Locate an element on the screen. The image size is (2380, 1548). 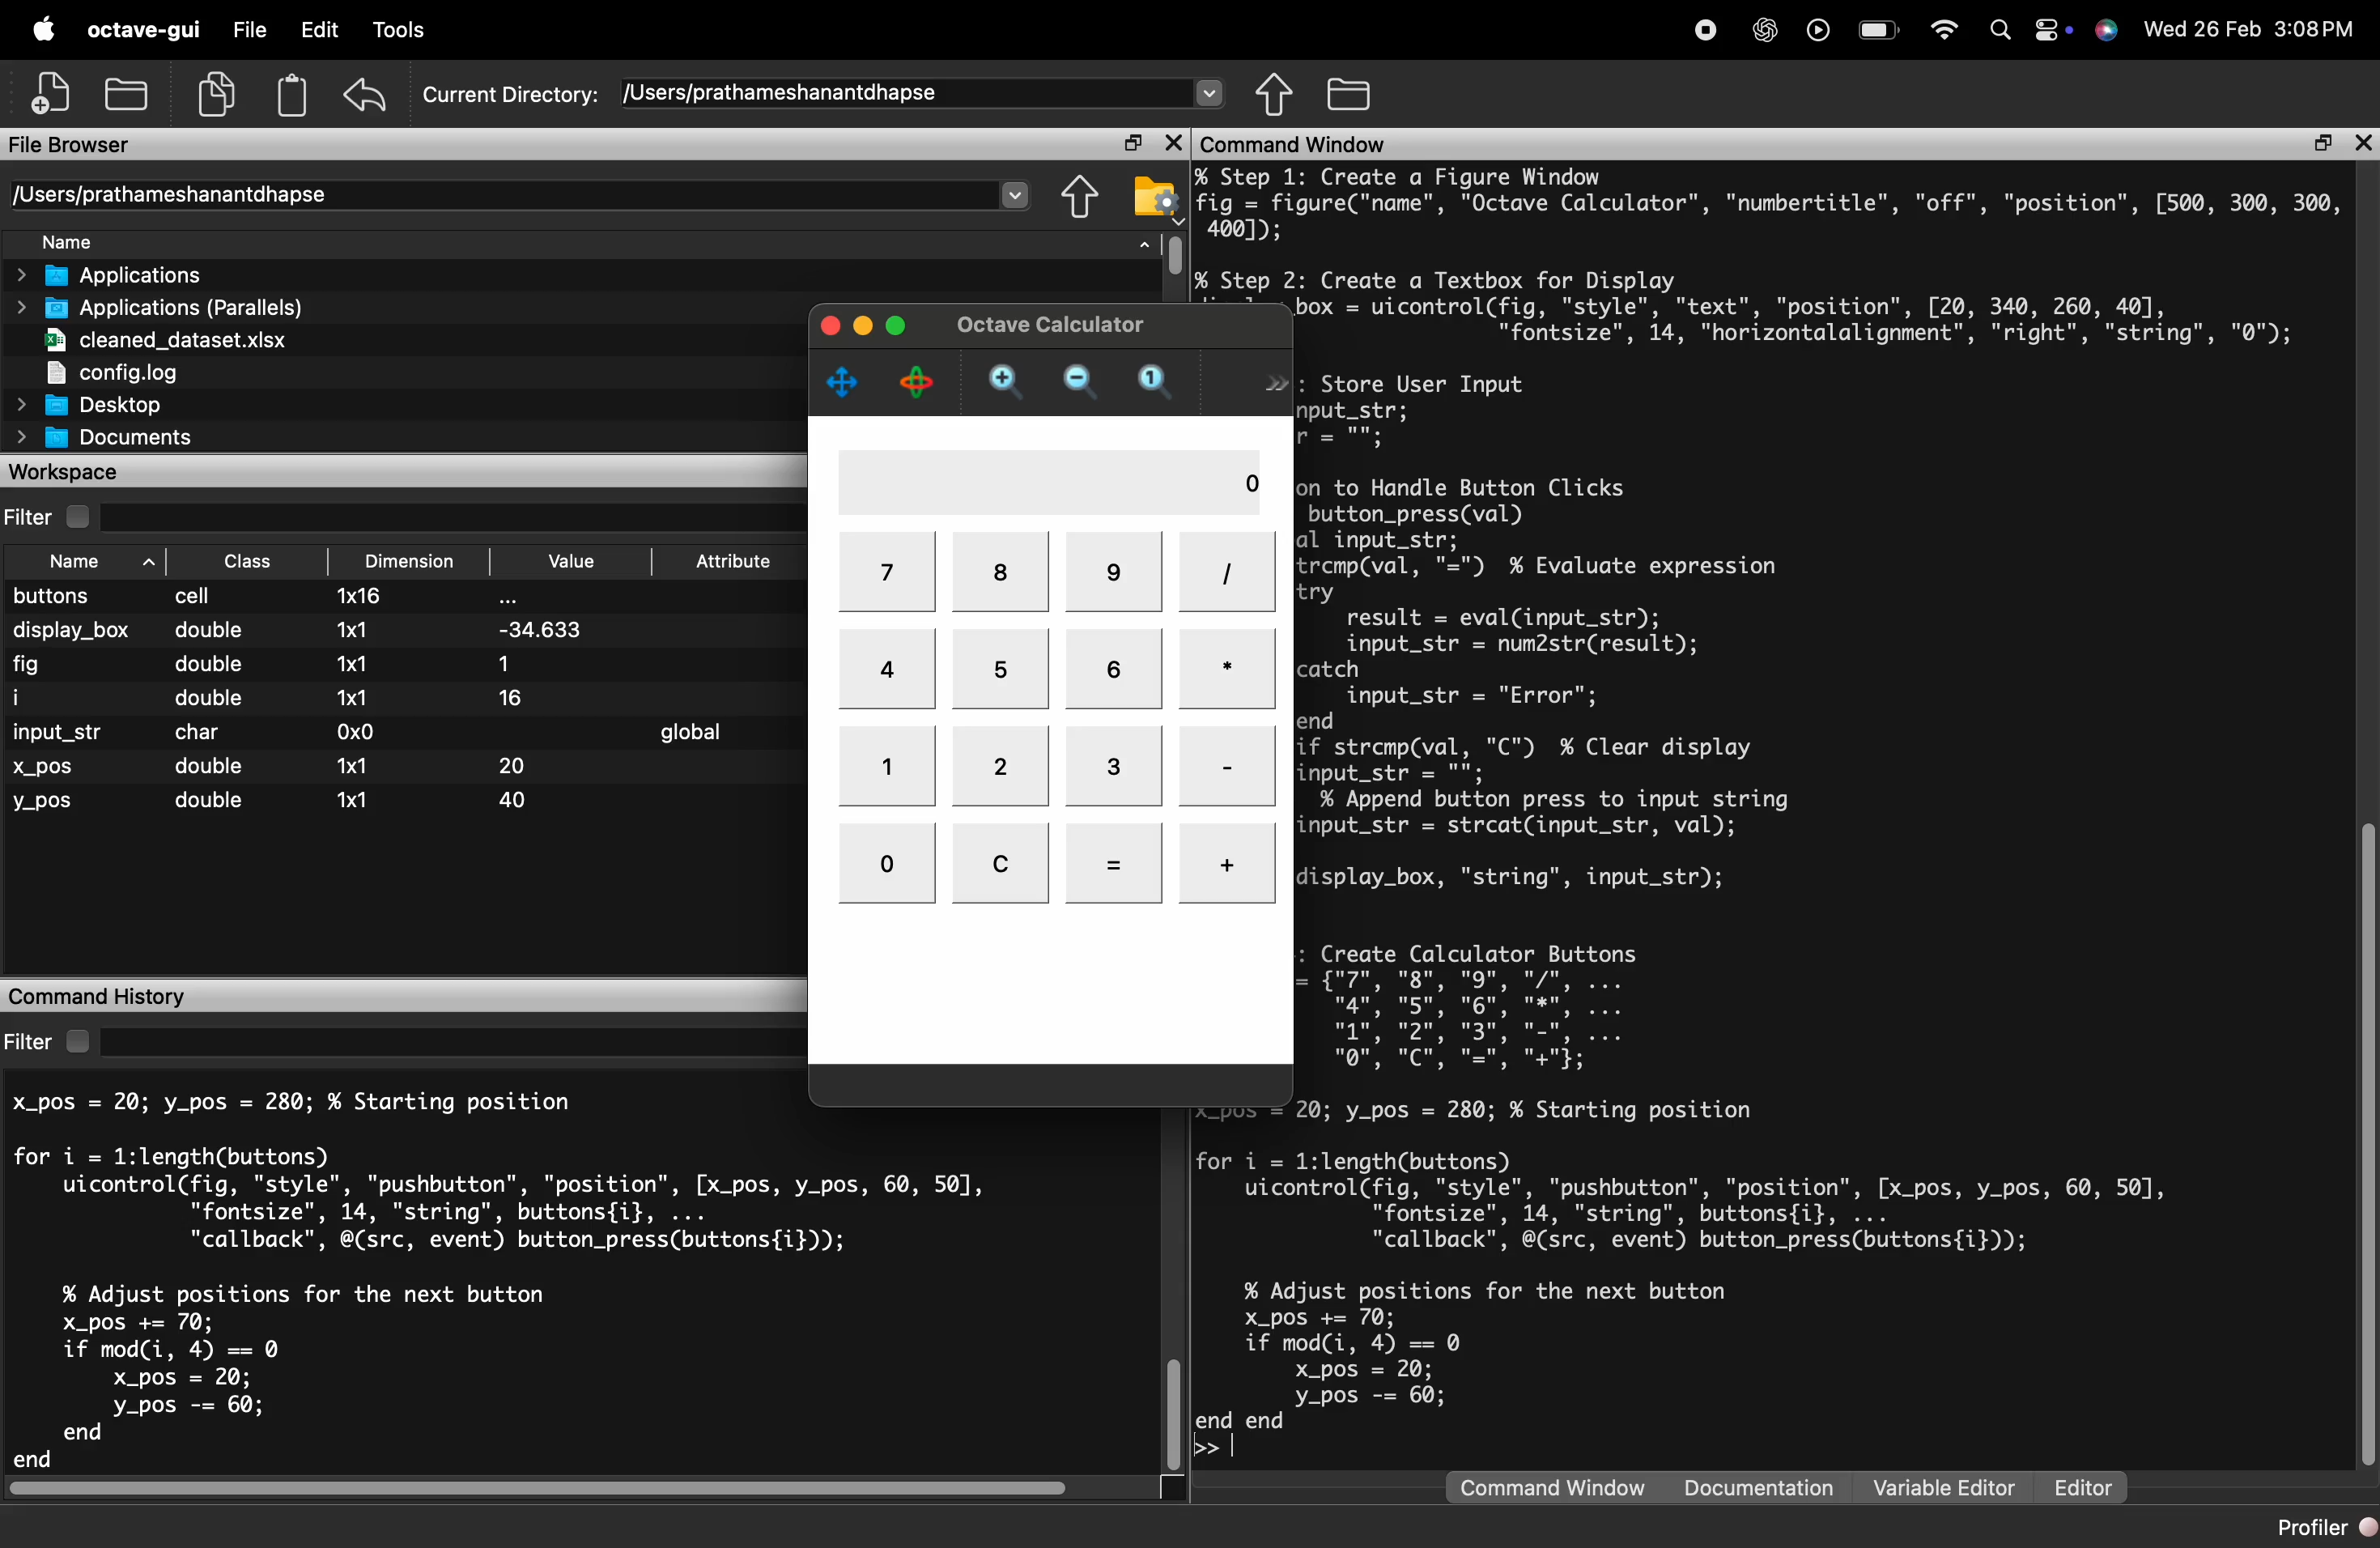
1x1 is located at coordinates (349, 662).